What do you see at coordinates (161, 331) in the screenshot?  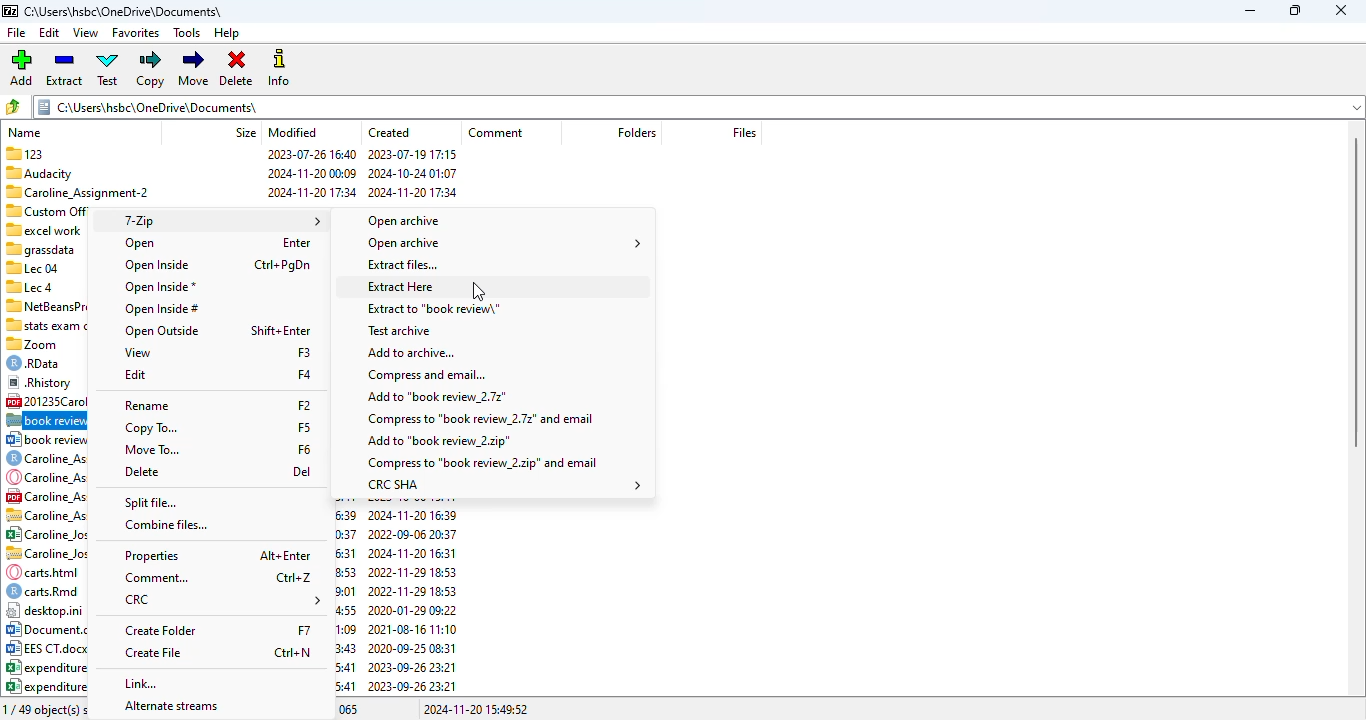 I see `open outside` at bounding box center [161, 331].